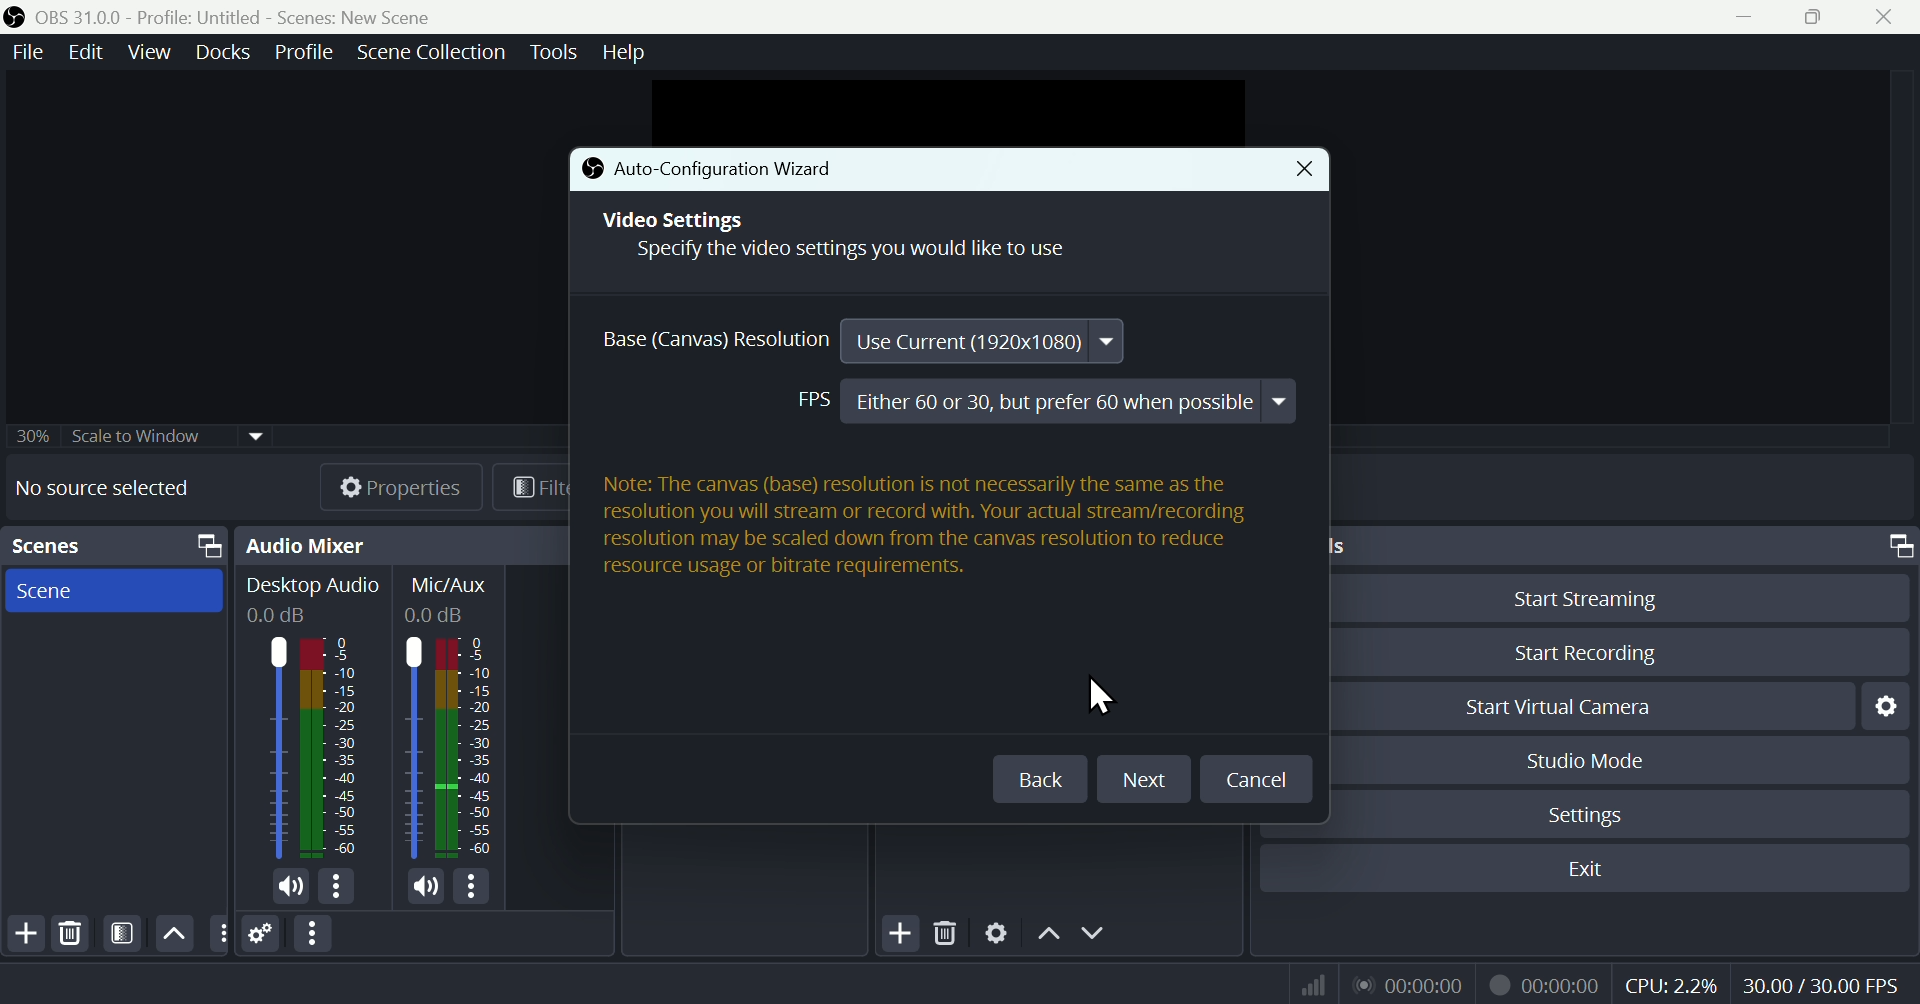 The image size is (1920, 1004). I want to click on Add, so click(898, 931).